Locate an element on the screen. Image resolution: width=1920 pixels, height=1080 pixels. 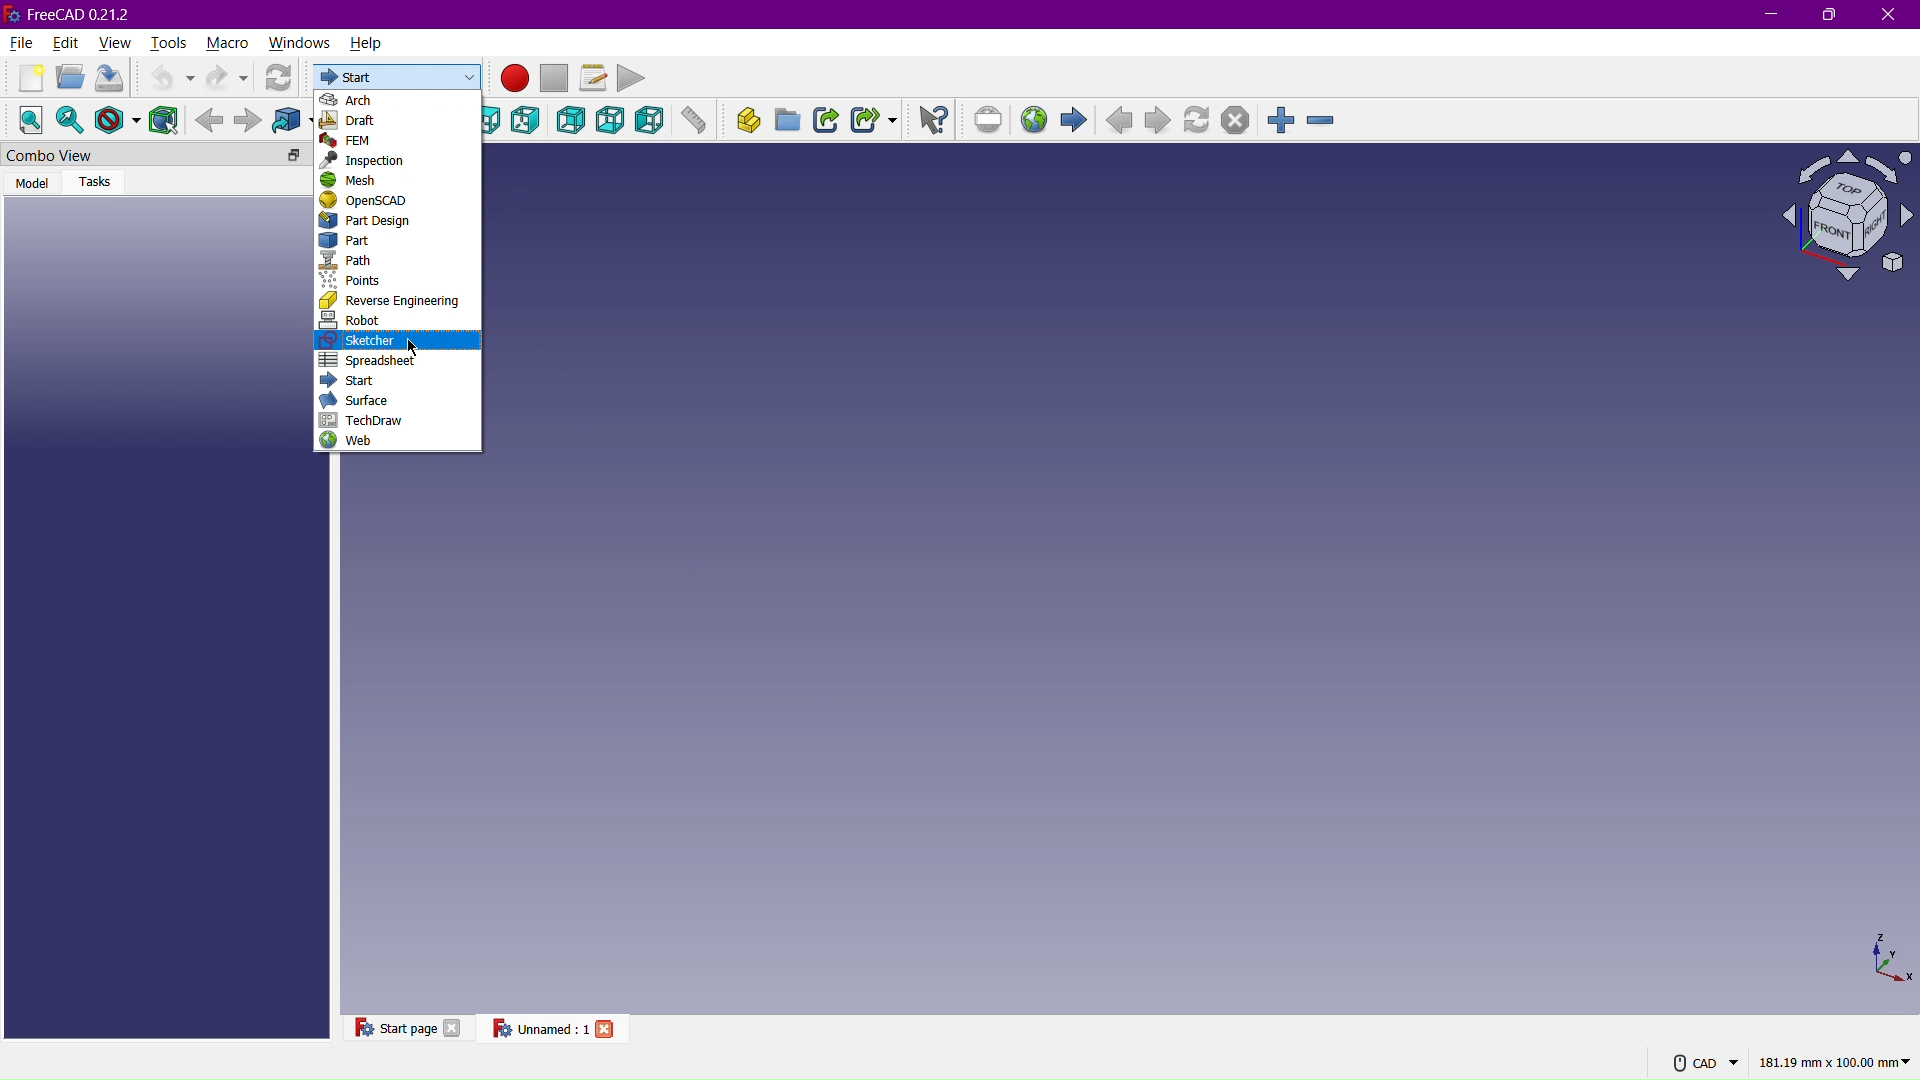
Play macro is located at coordinates (635, 78).